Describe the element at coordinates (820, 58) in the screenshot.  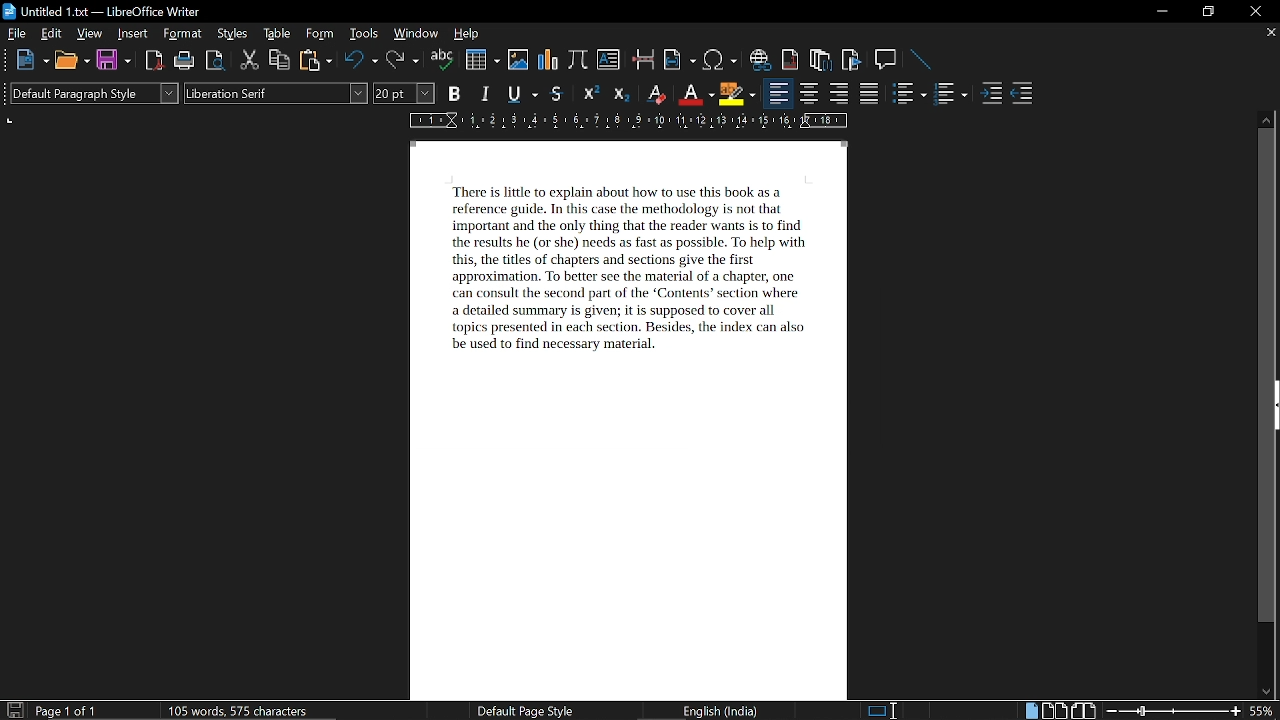
I see `insert endnote` at that location.